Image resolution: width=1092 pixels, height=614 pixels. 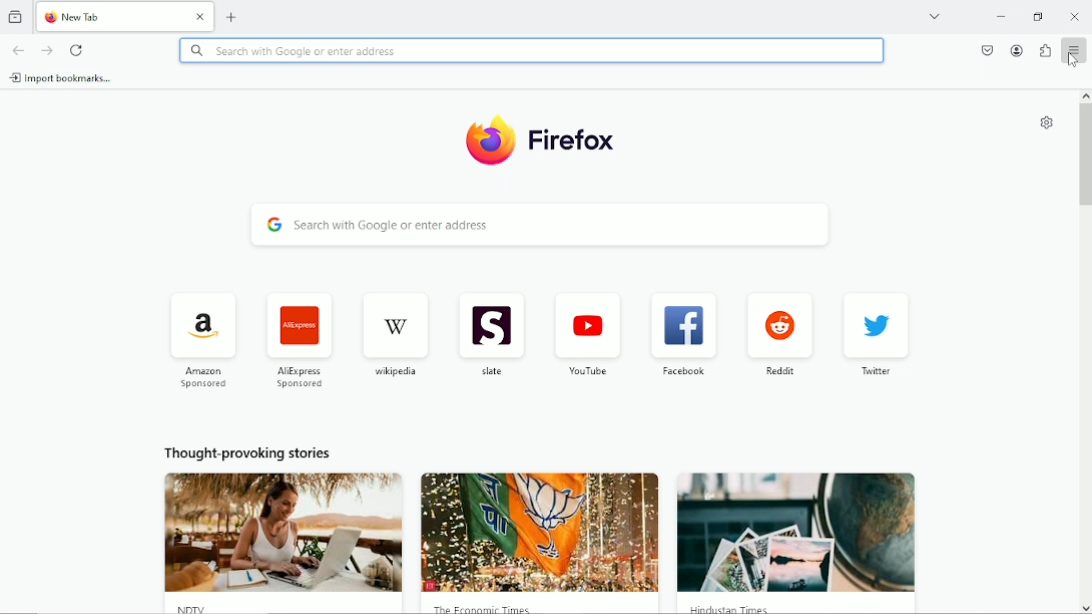 I want to click on account, so click(x=1016, y=50).